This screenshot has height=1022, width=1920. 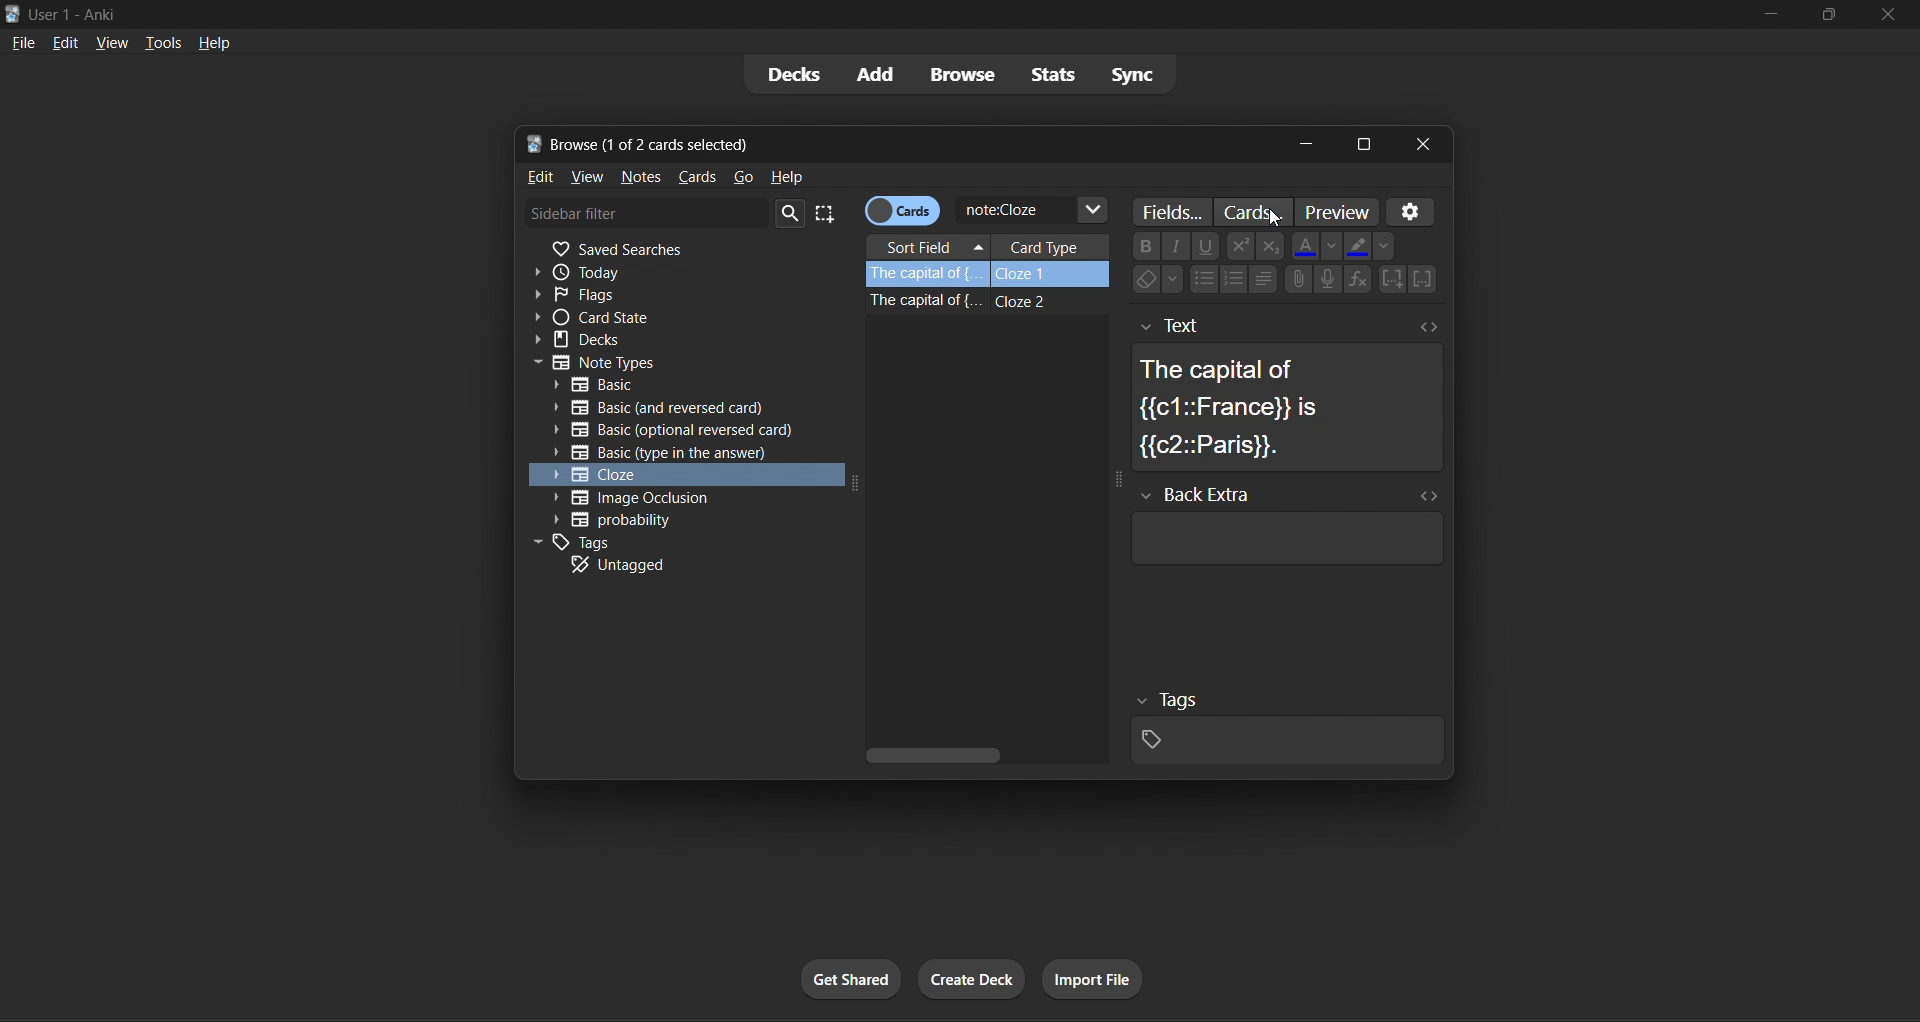 What do you see at coordinates (905, 211) in the screenshot?
I see `cards toggle` at bounding box center [905, 211].